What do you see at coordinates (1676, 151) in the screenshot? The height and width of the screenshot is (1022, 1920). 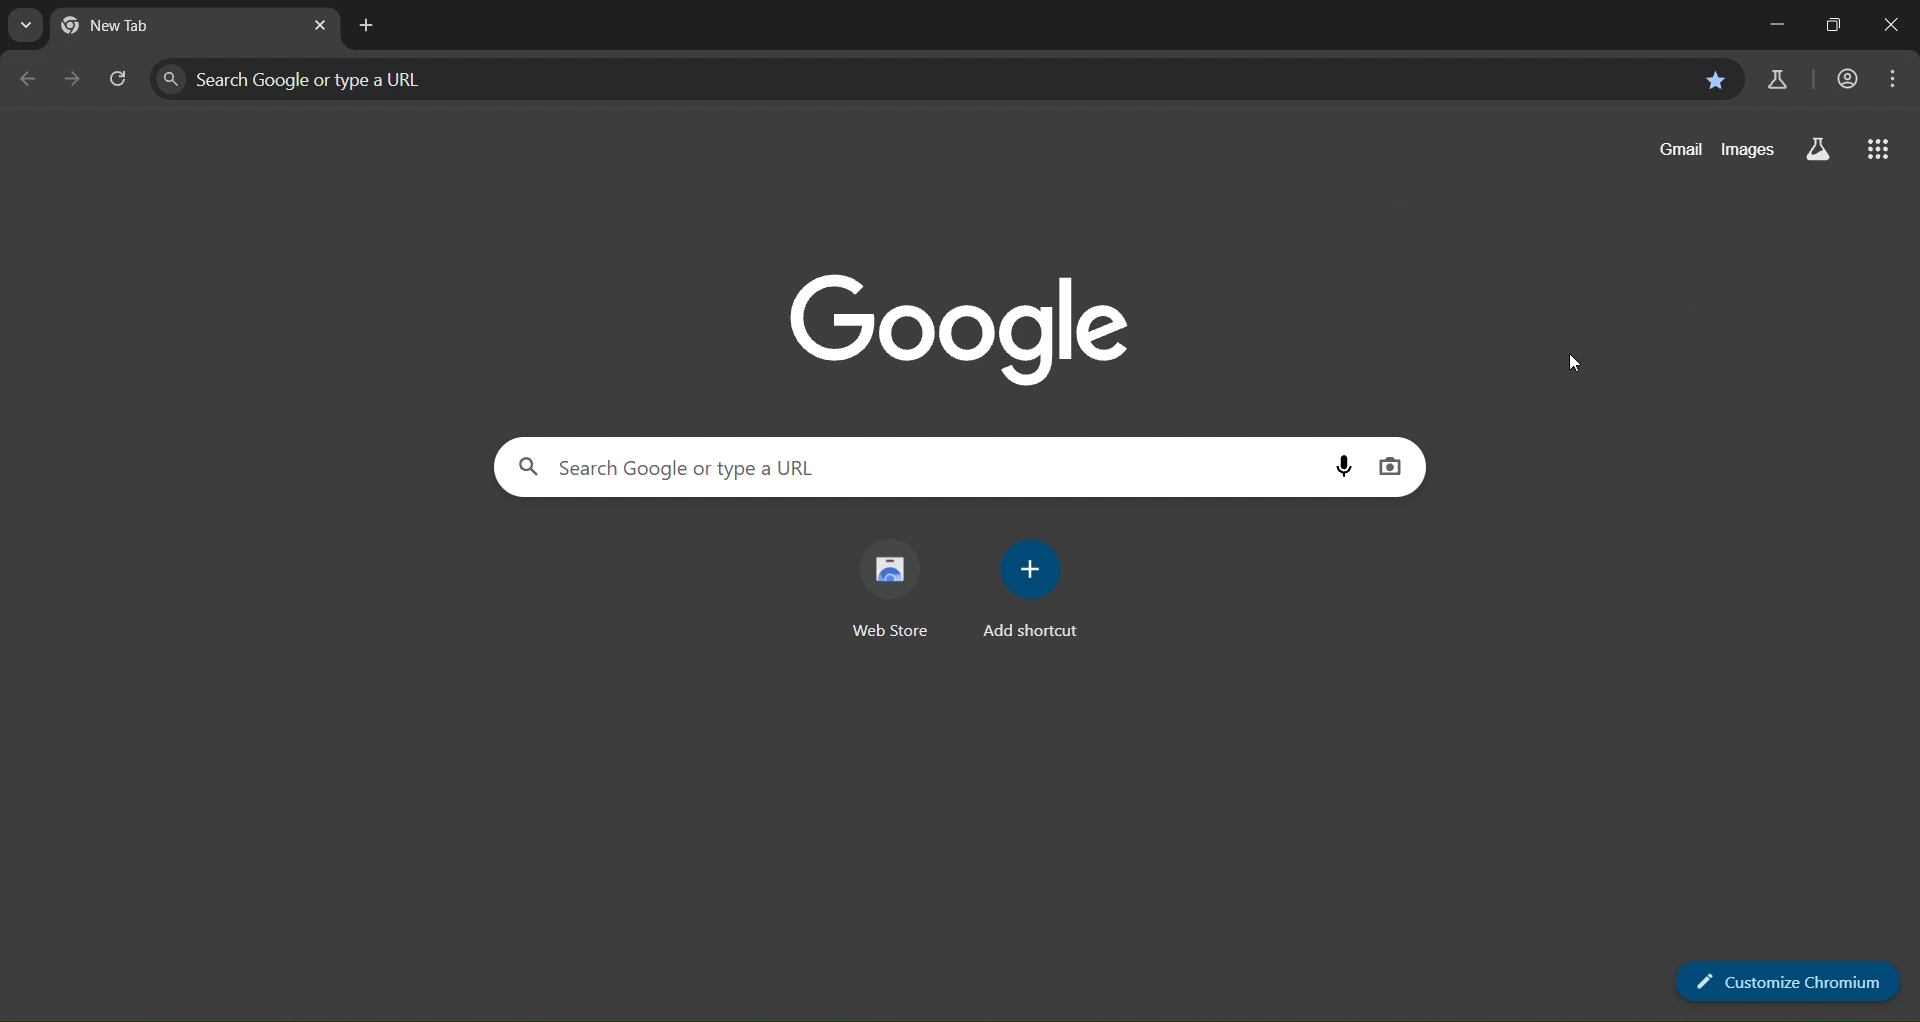 I see `gmail ` at bounding box center [1676, 151].